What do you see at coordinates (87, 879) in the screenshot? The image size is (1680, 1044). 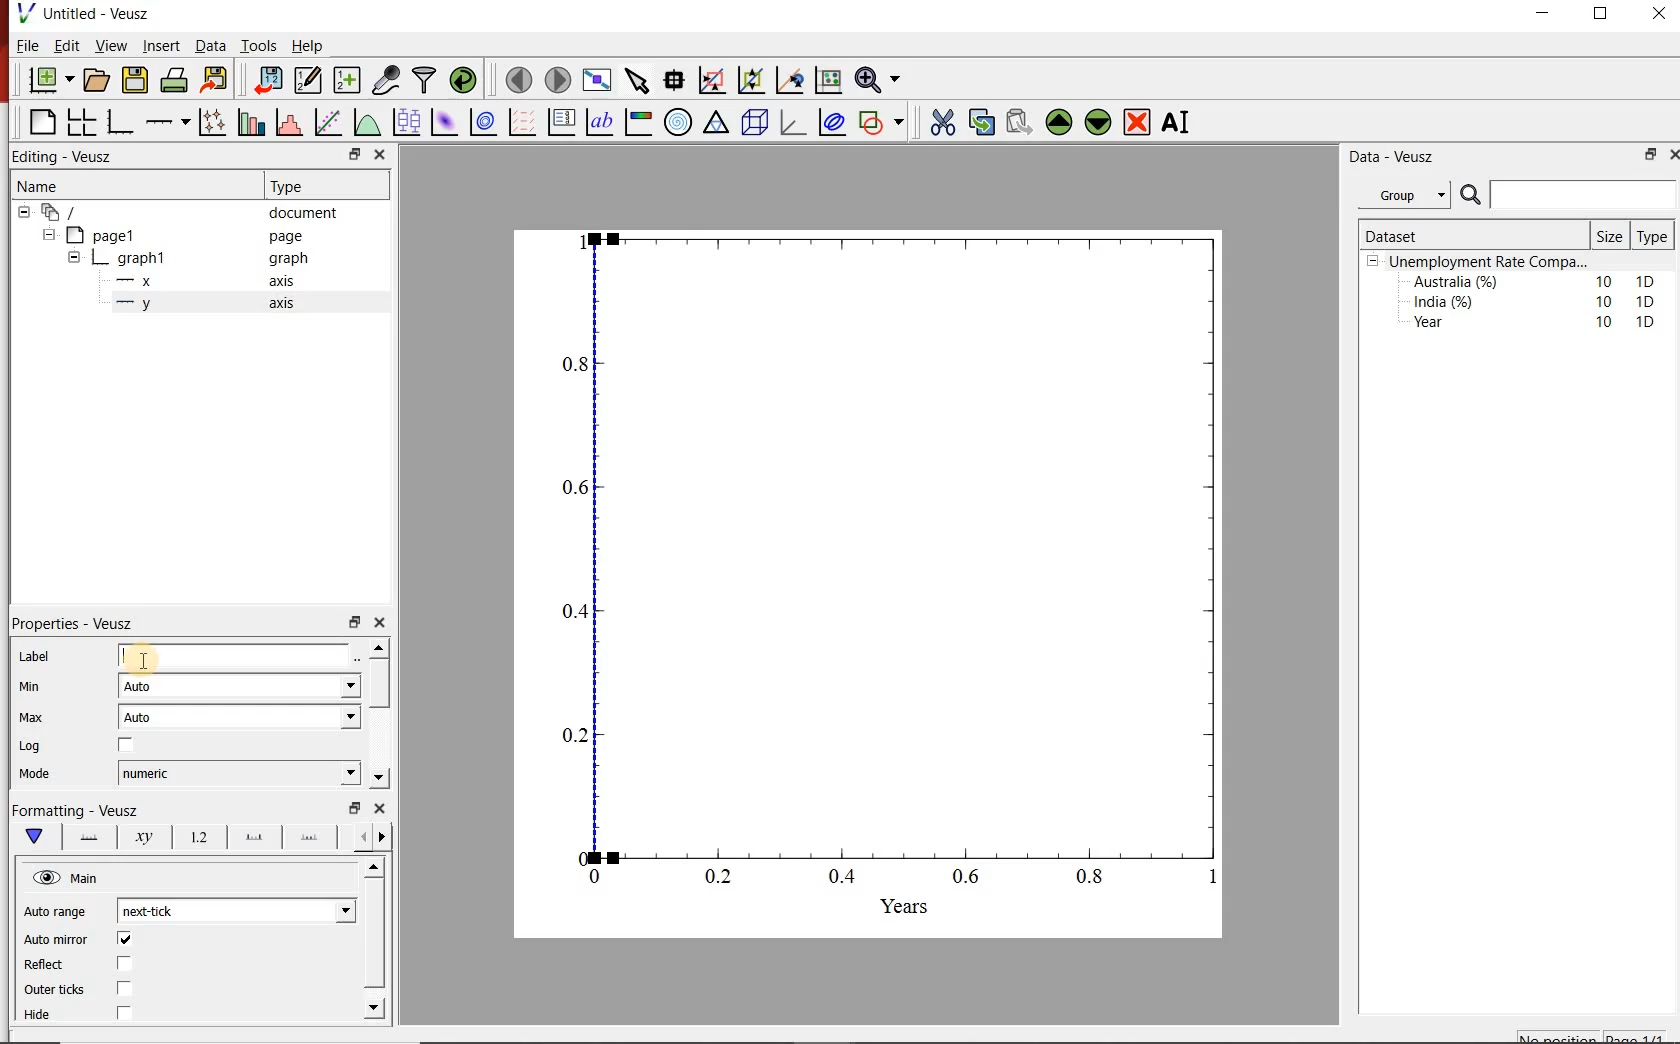 I see `Main` at bounding box center [87, 879].